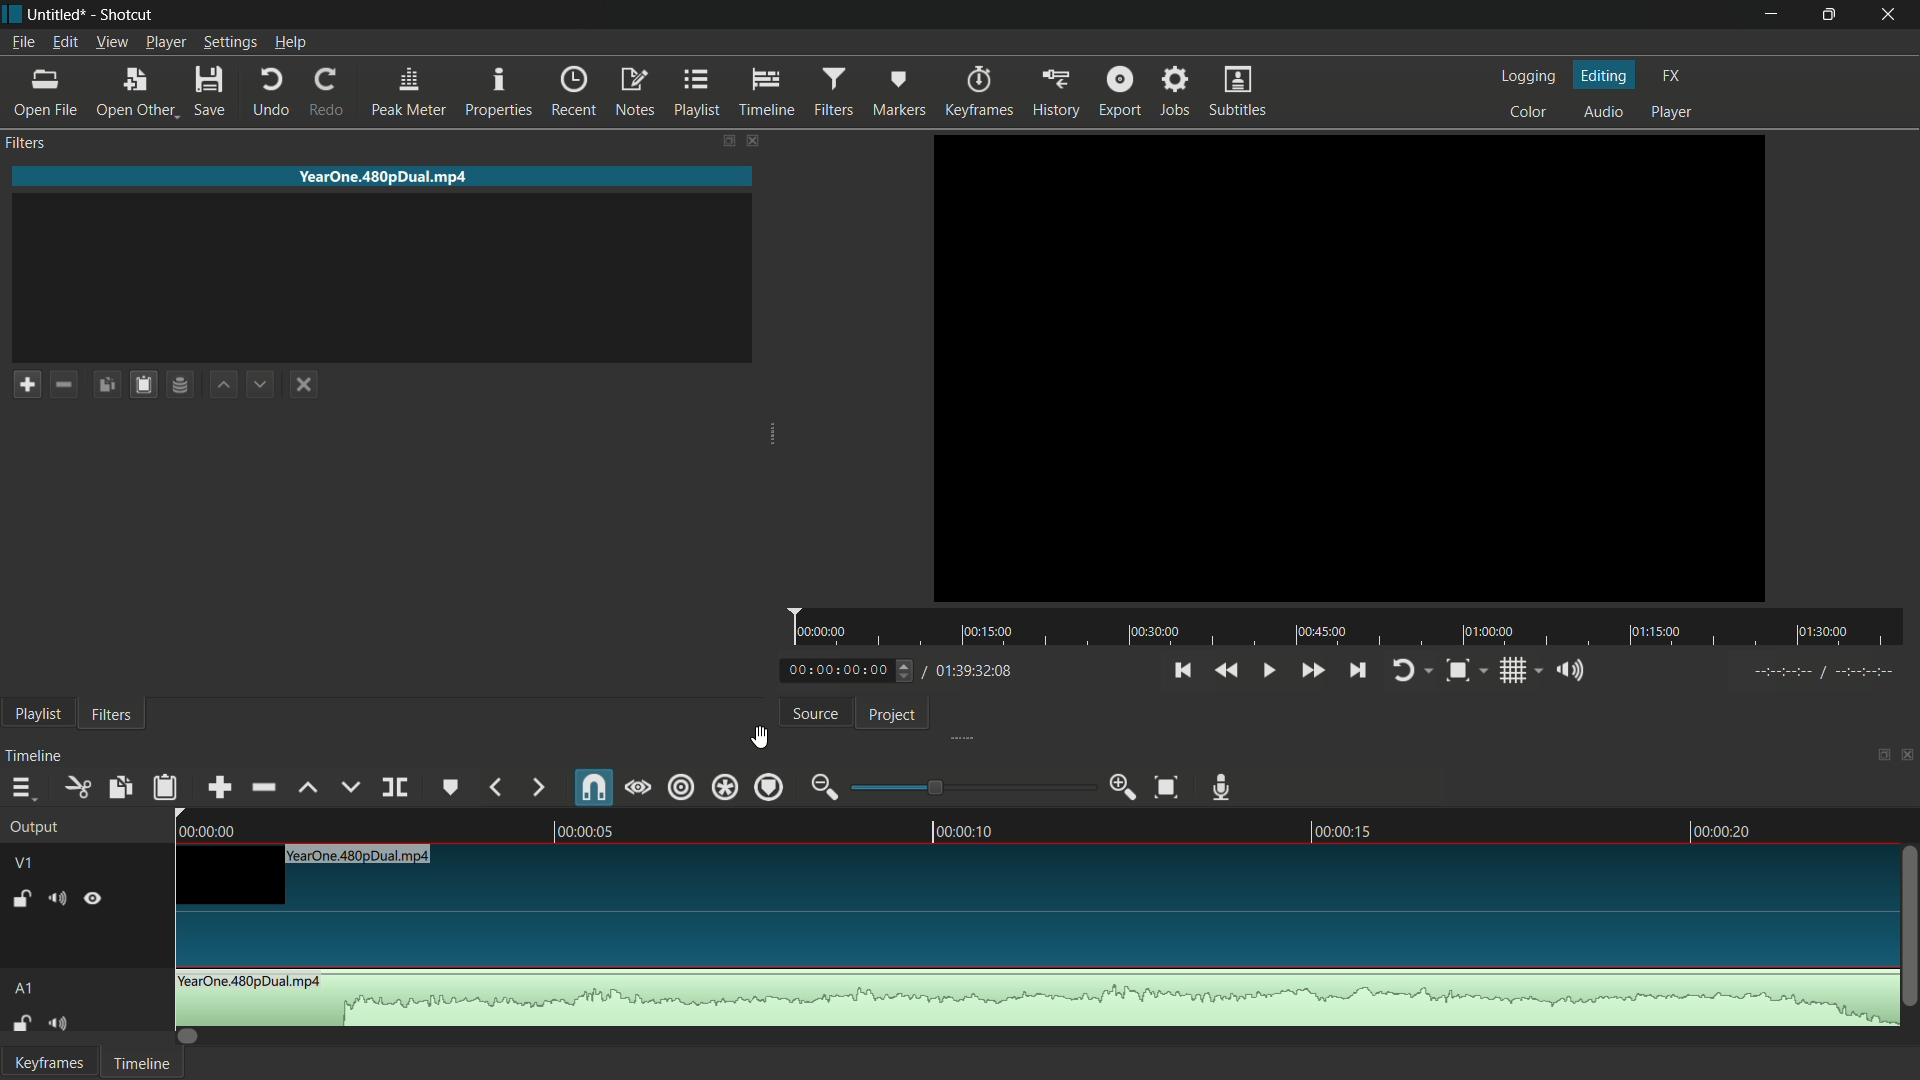 The image size is (1920, 1080). Describe the element at coordinates (1223, 785) in the screenshot. I see `record audio` at that location.